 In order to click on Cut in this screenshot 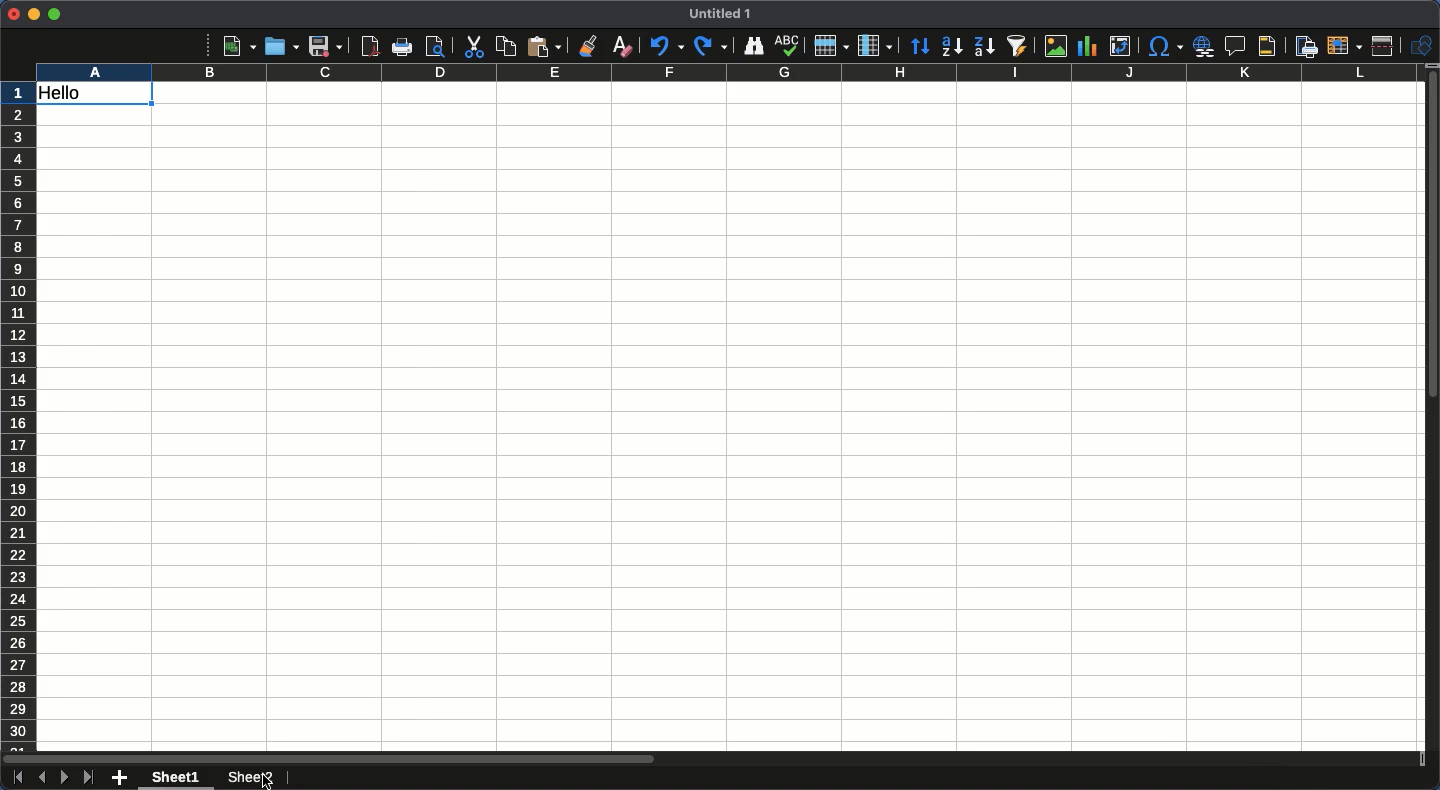, I will do `click(472, 47)`.